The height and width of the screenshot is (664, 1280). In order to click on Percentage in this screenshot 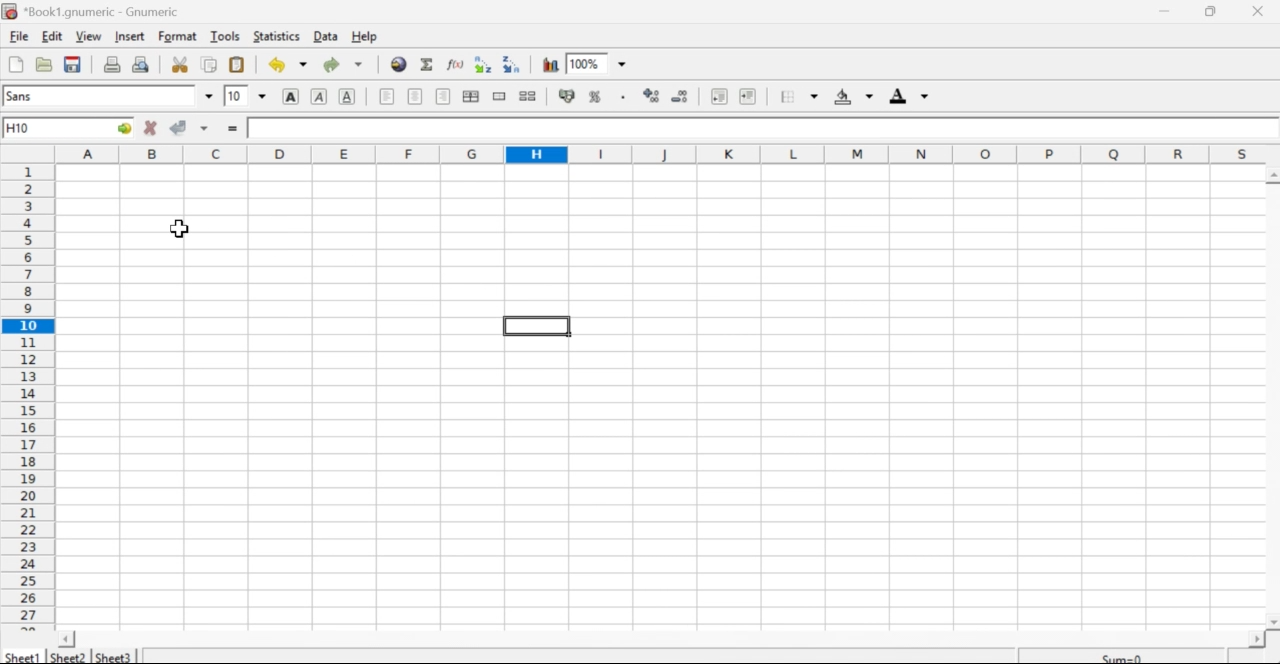, I will do `click(599, 95)`.